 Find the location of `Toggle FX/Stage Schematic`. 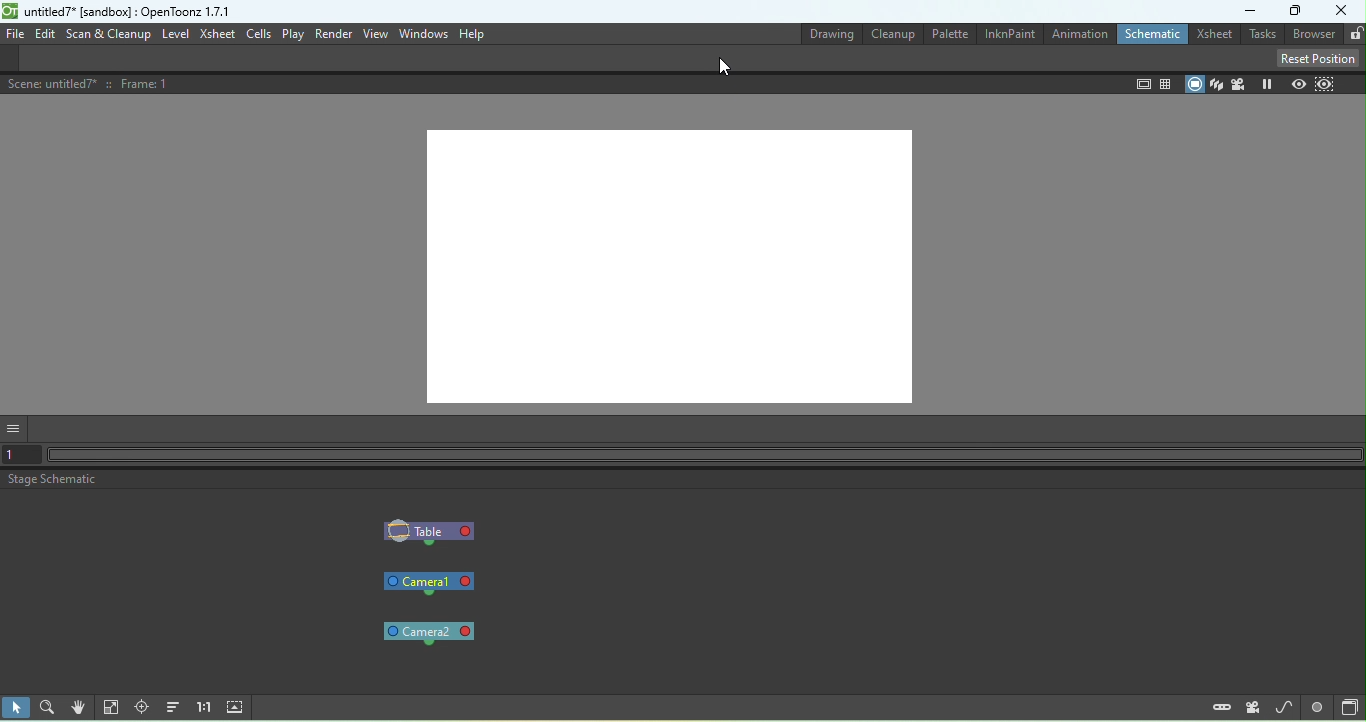

Toggle FX/Stage Schematic is located at coordinates (1346, 707).